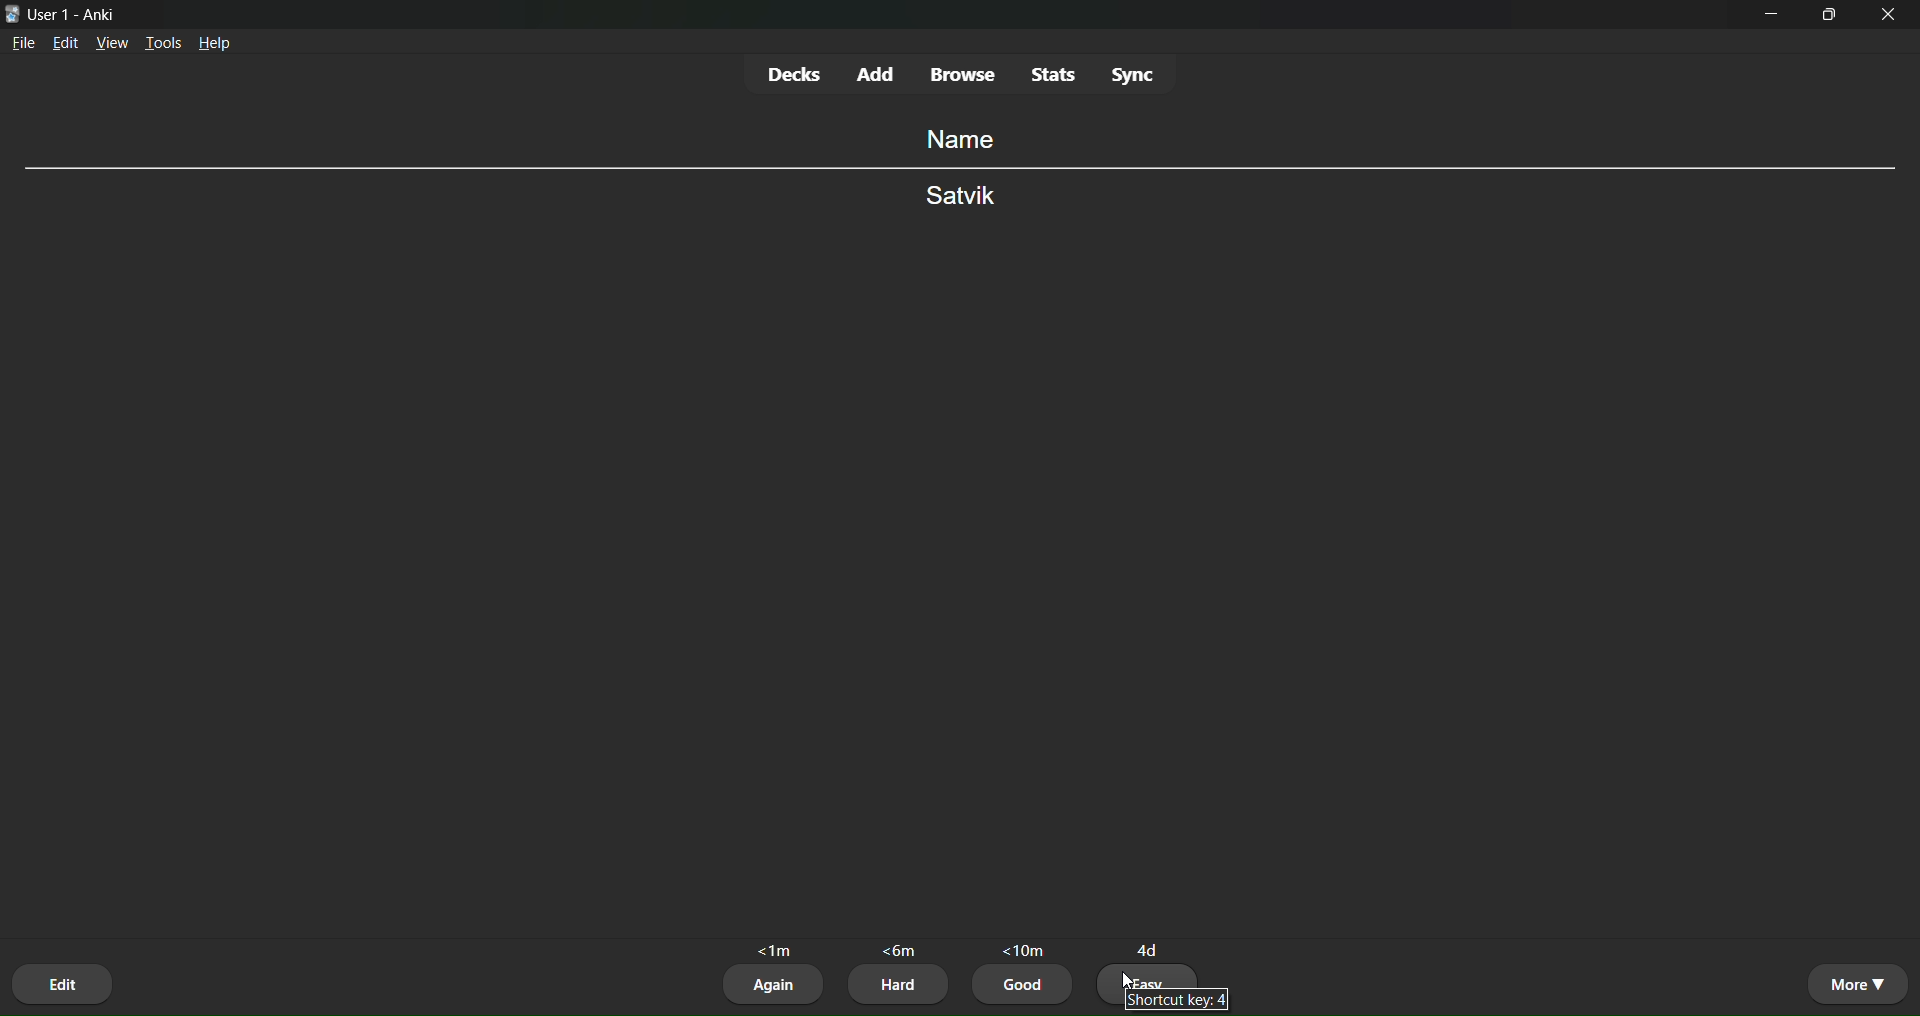 The image size is (1920, 1016). What do you see at coordinates (1136, 75) in the screenshot?
I see `Sync` at bounding box center [1136, 75].